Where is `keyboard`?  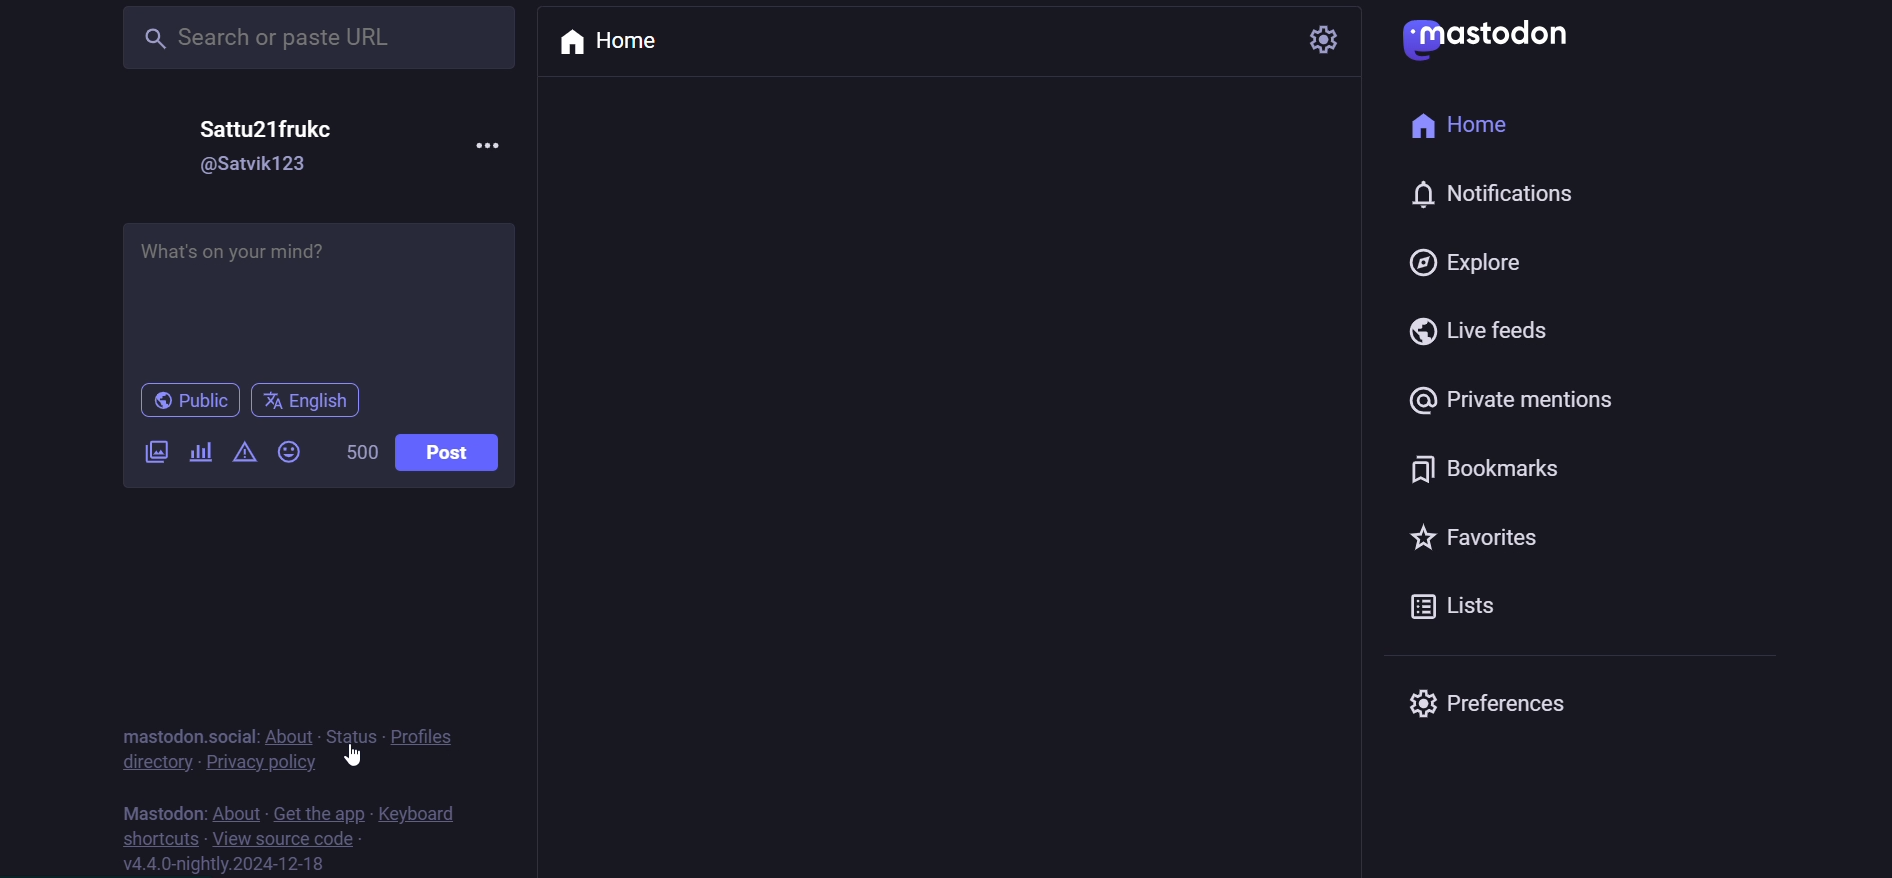
keyboard is located at coordinates (424, 813).